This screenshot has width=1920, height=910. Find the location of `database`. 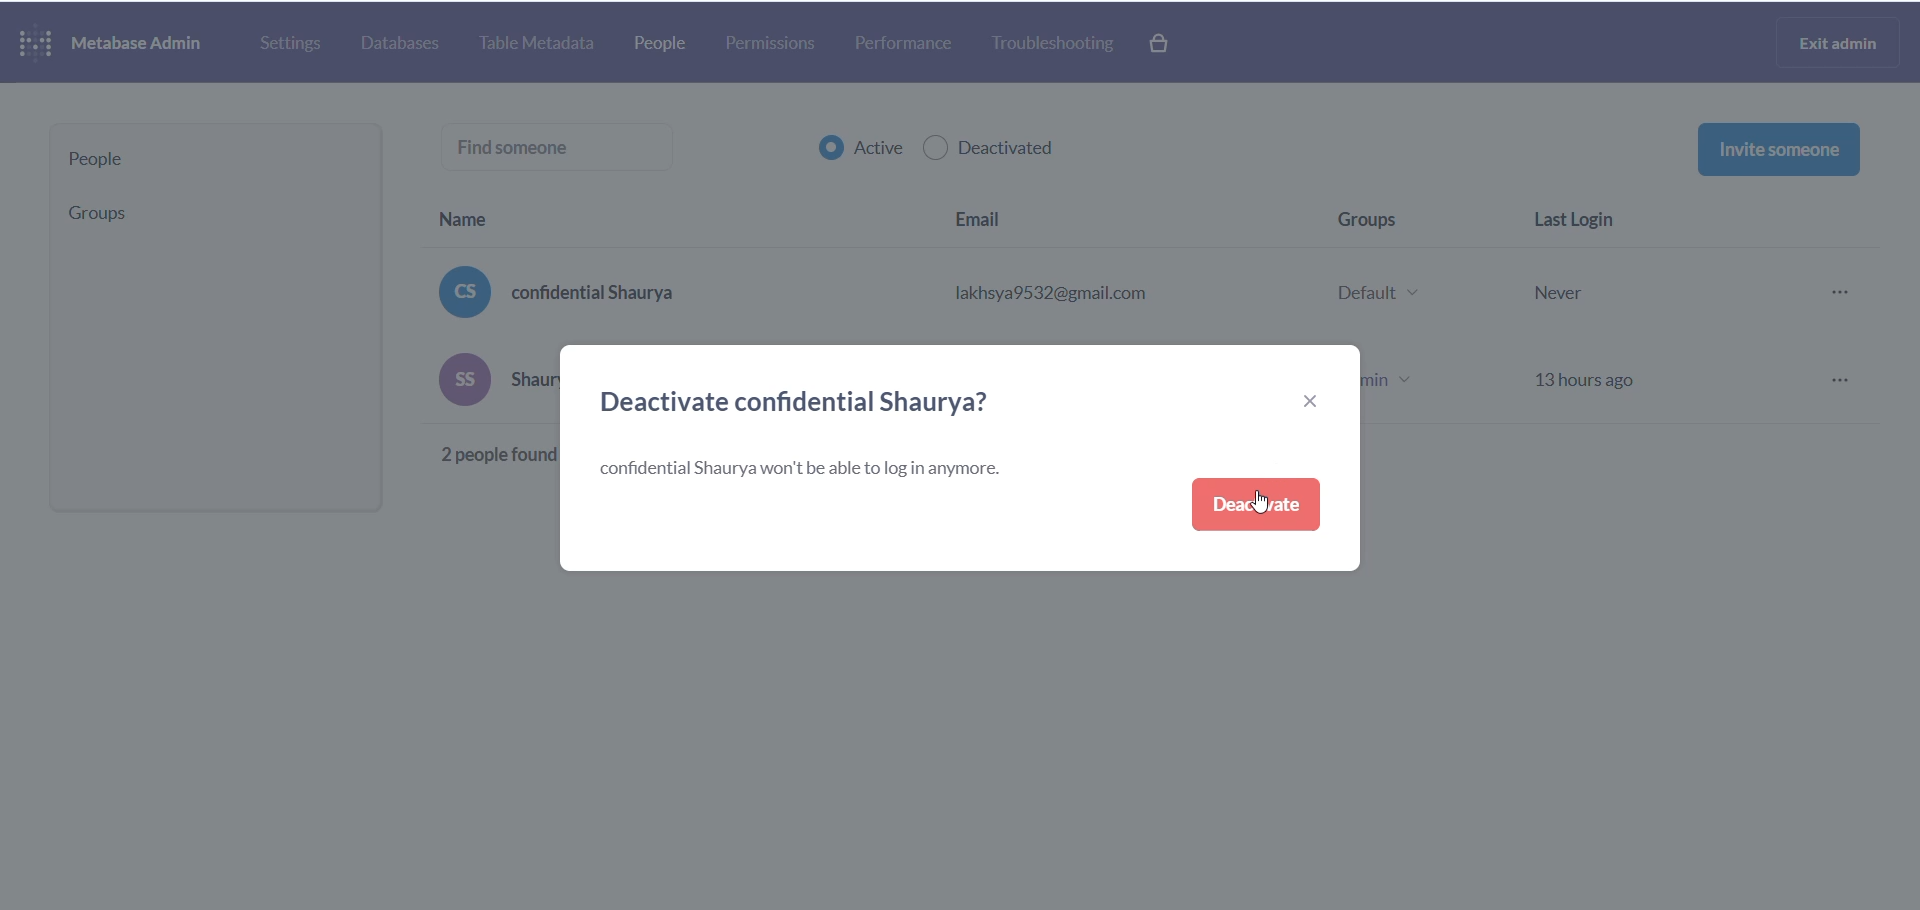

database is located at coordinates (398, 43).